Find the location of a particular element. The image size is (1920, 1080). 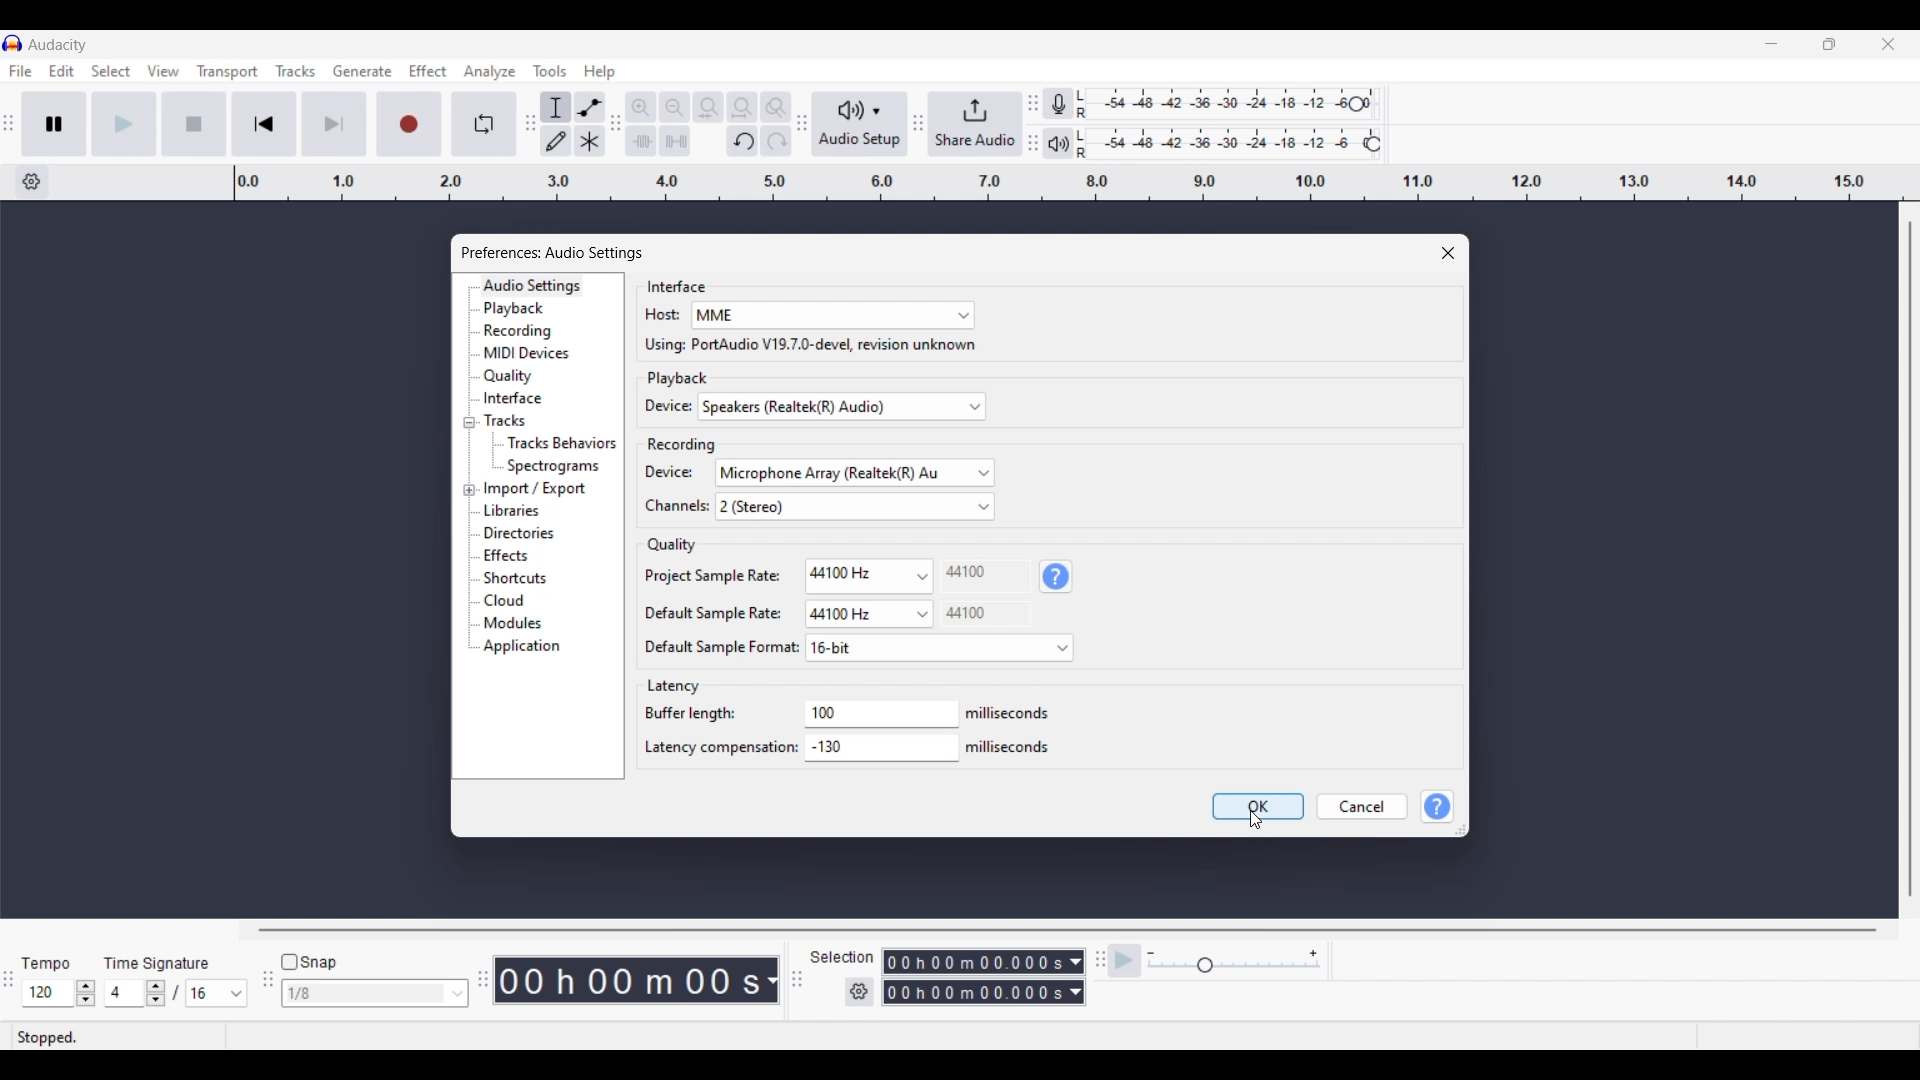

Latency compensation: is located at coordinates (719, 751).